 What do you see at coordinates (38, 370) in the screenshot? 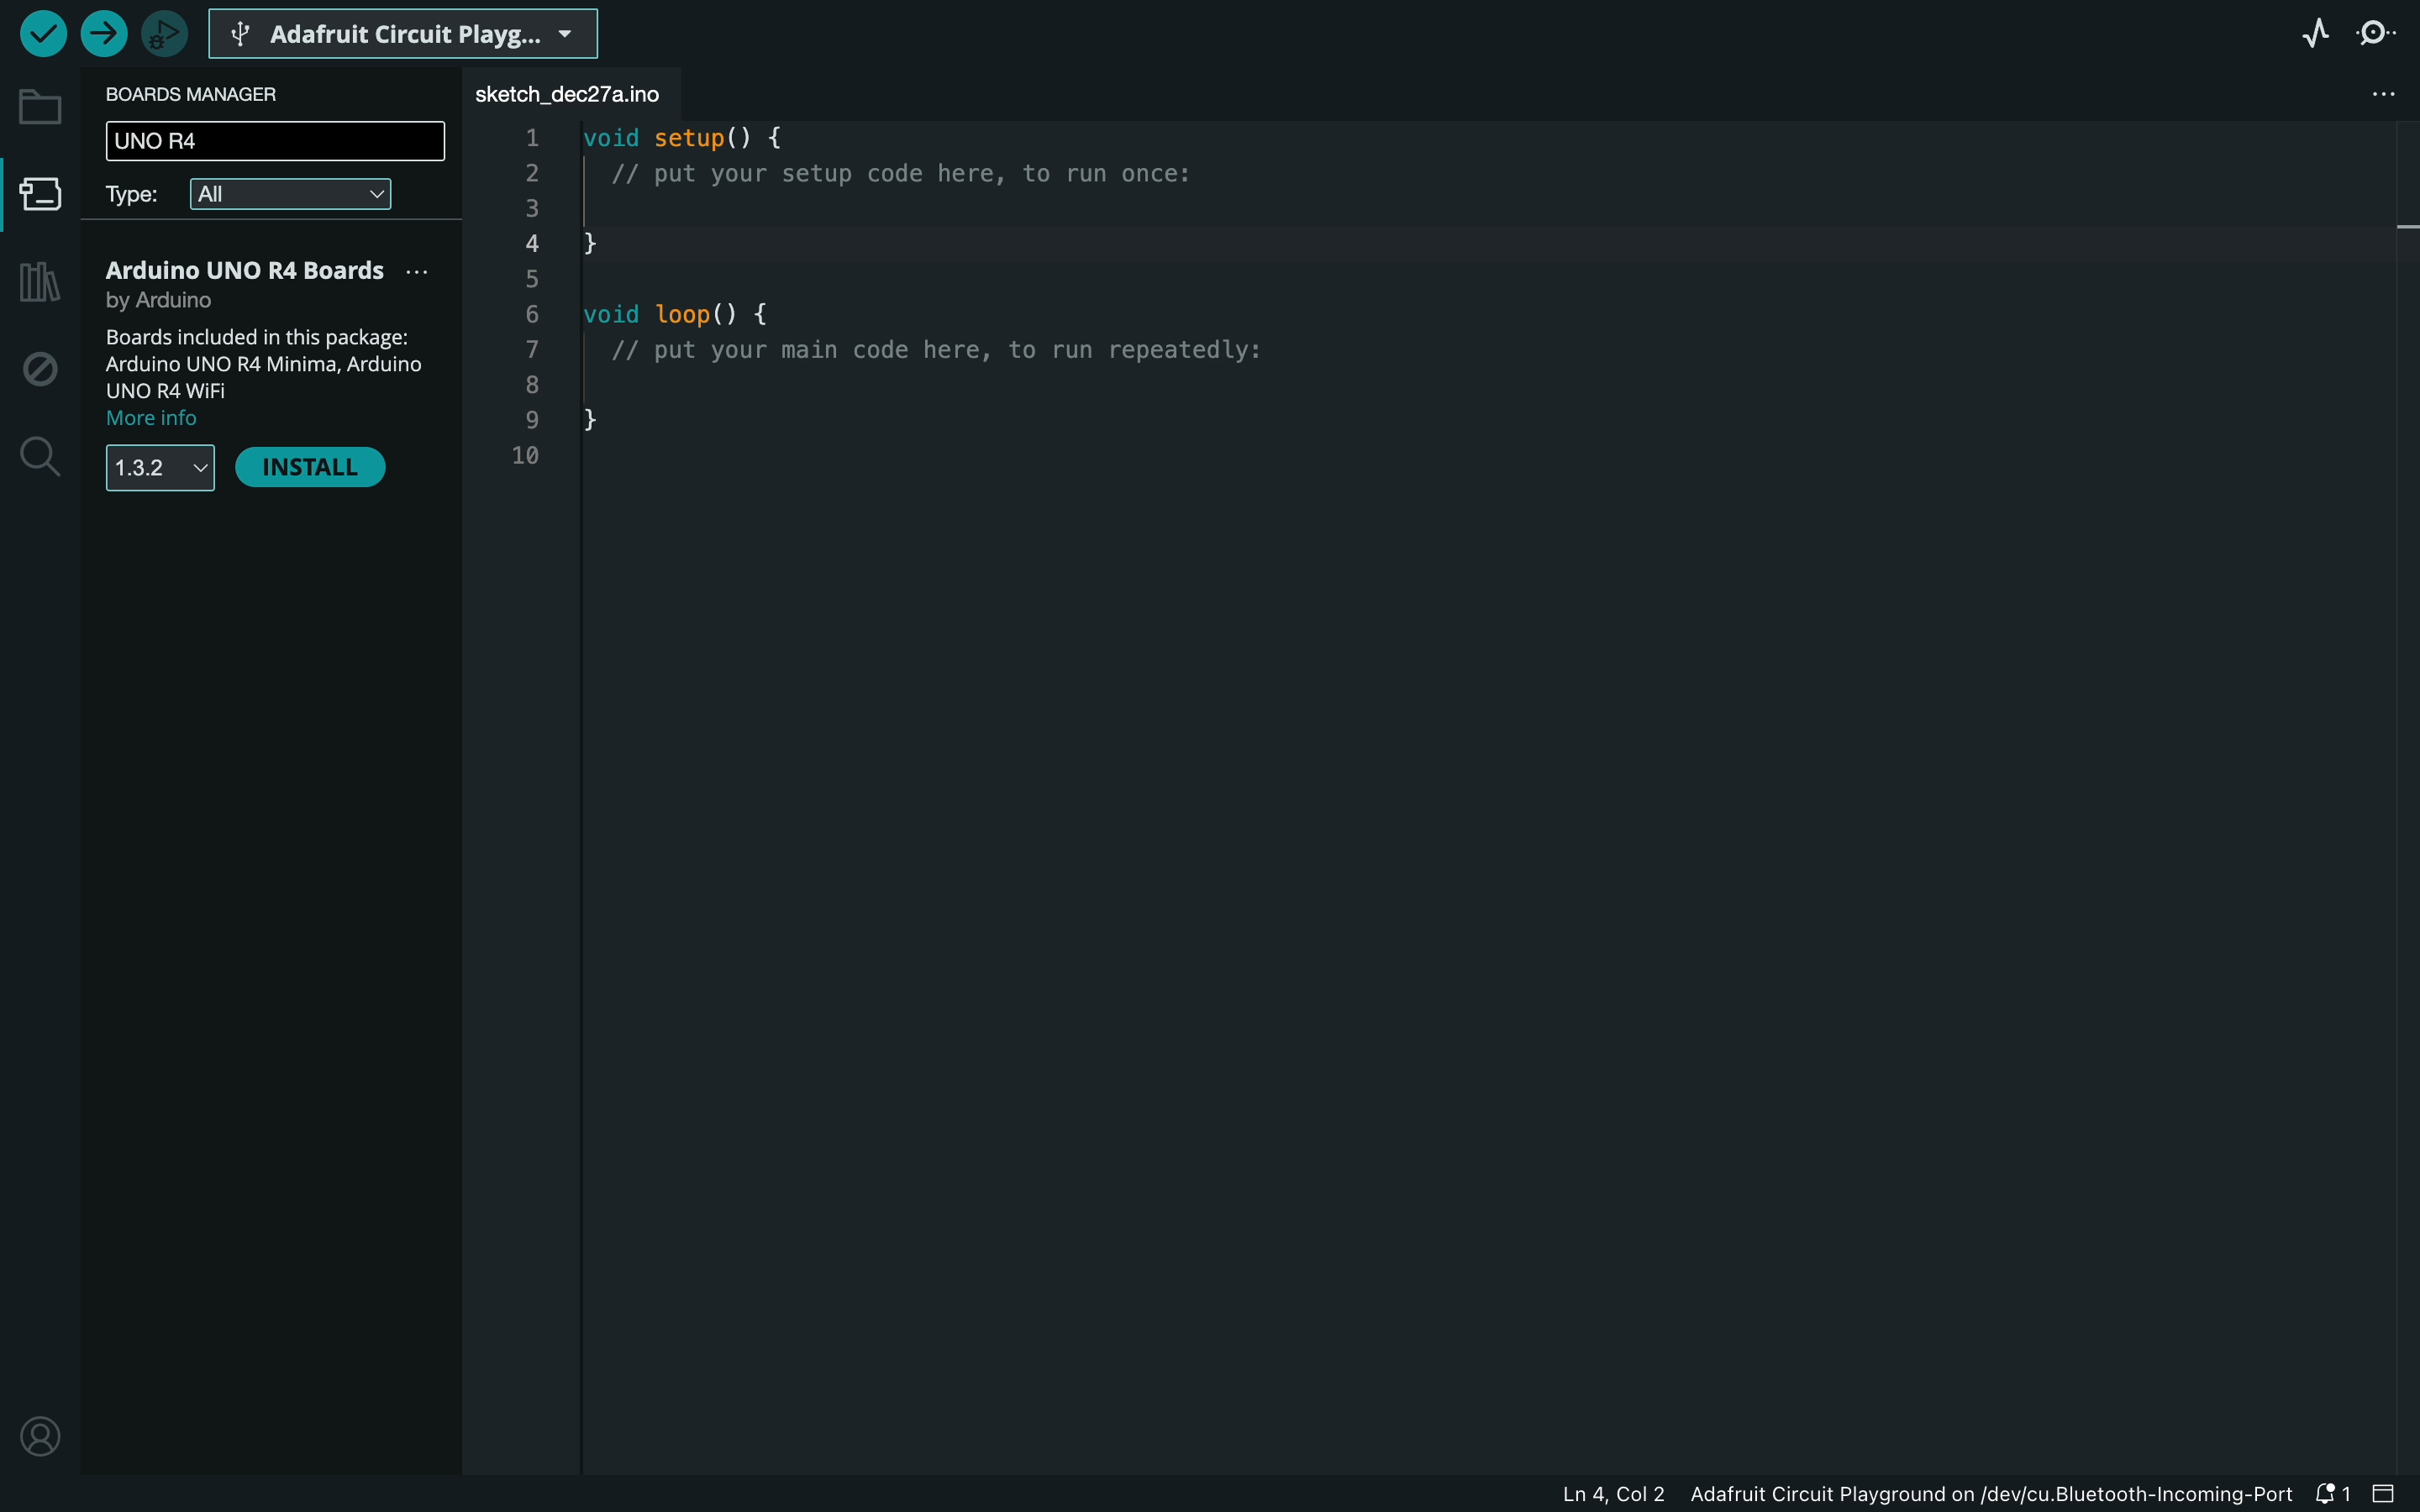
I see `debug` at bounding box center [38, 370].